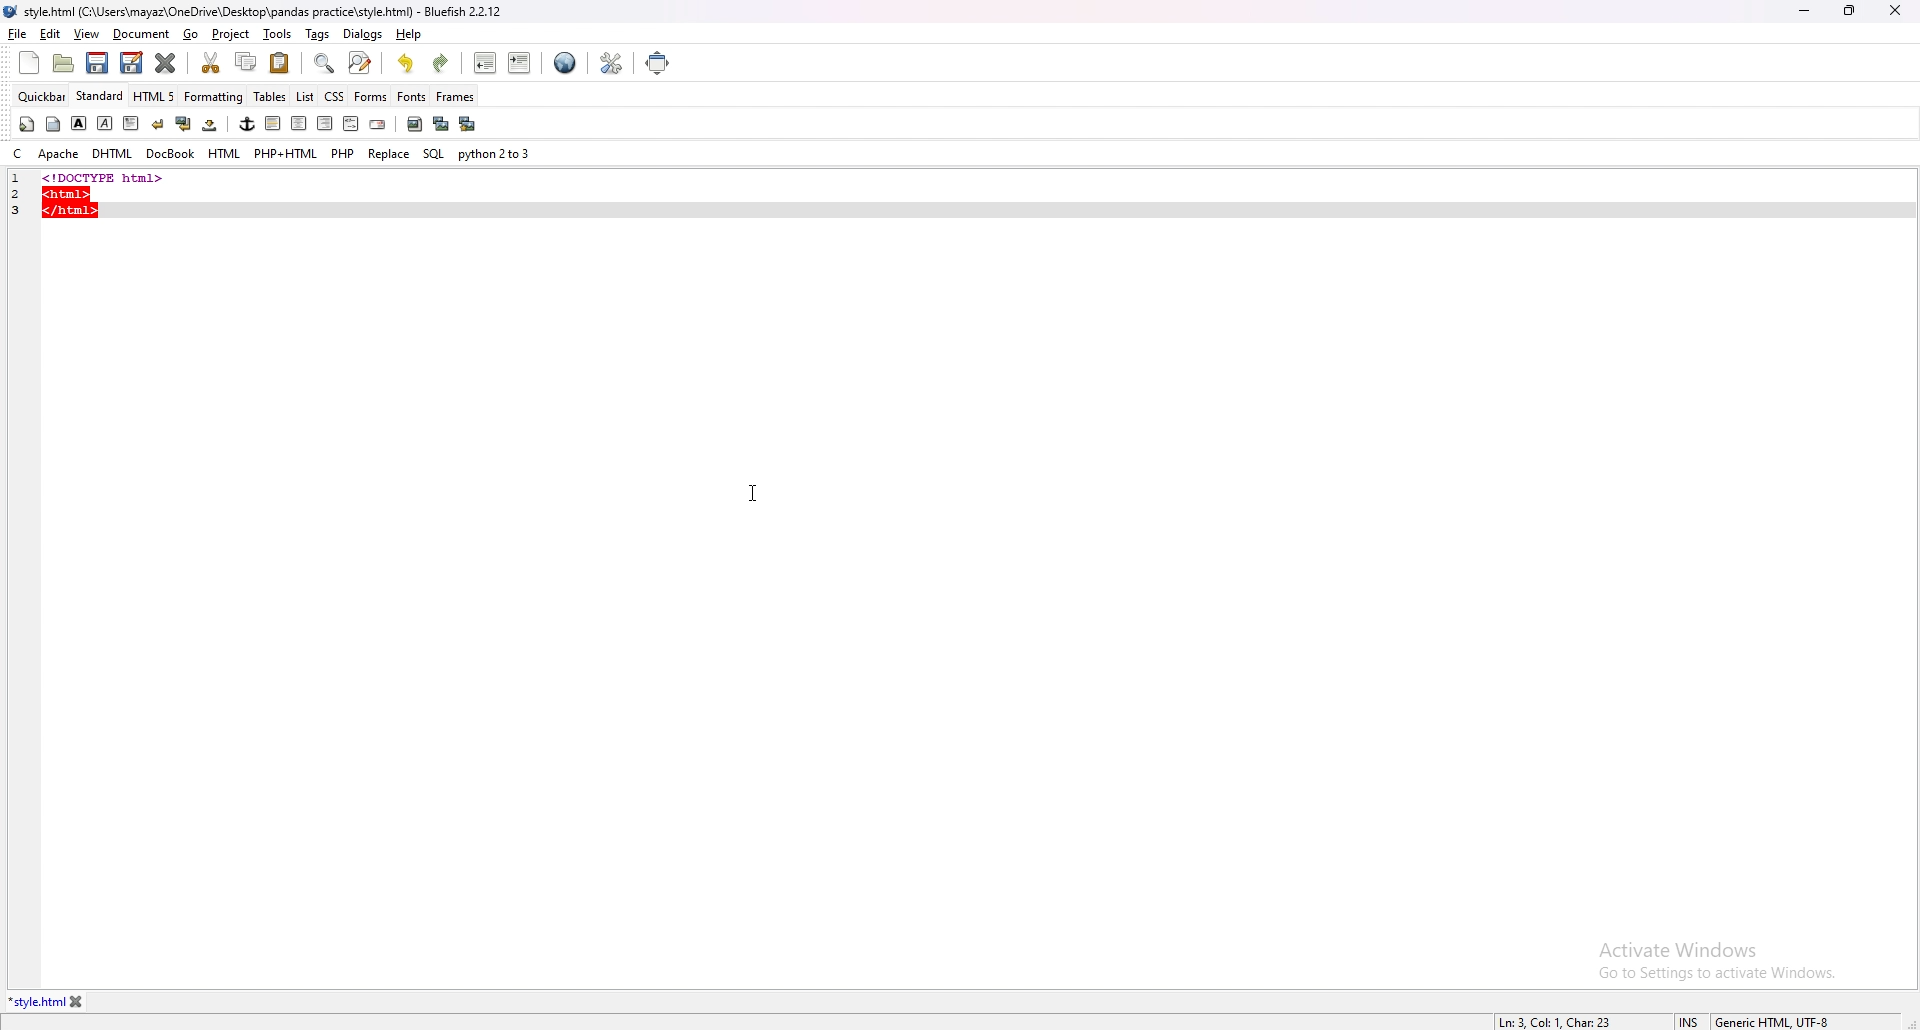  I want to click on tab, so click(36, 1002).